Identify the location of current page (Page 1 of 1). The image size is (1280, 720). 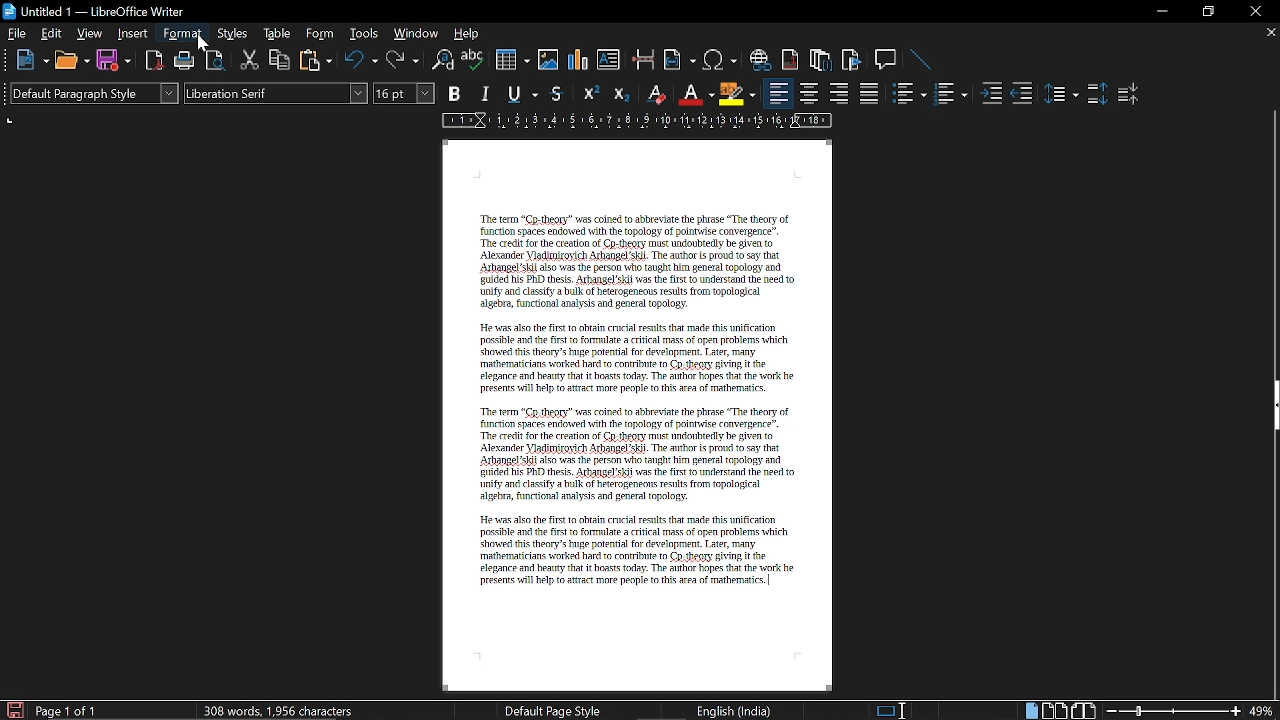
(90, 710).